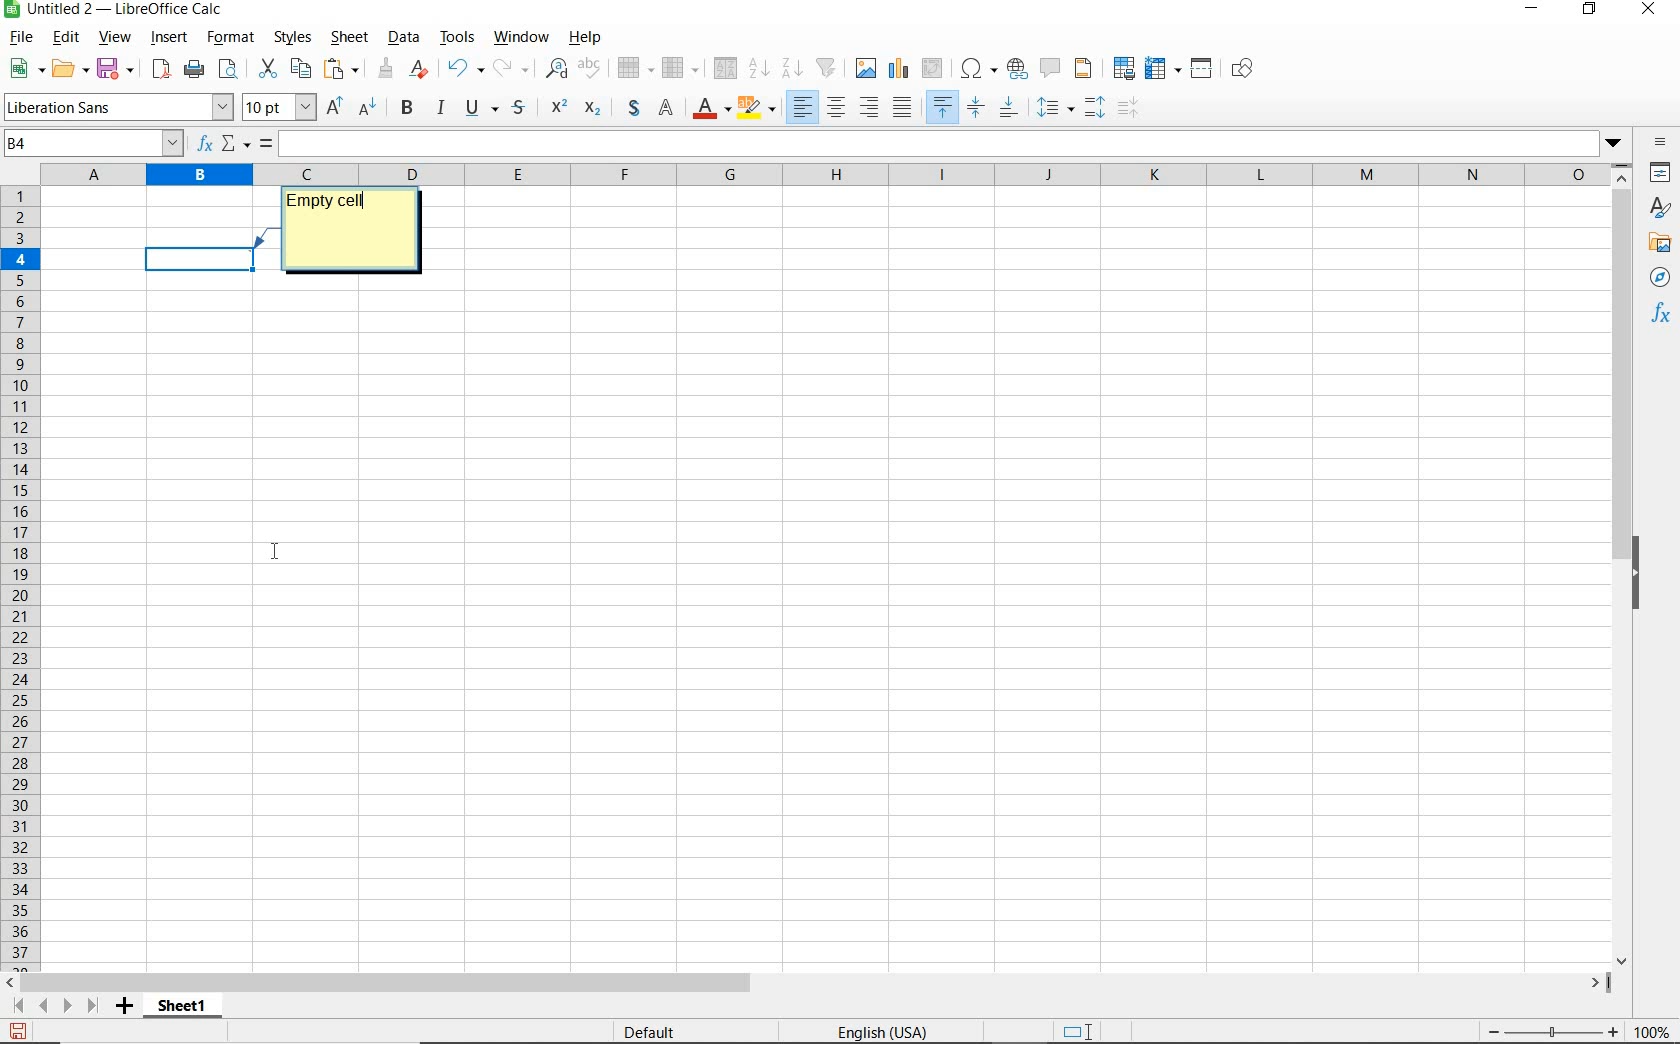 The width and height of the screenshot is (1680, 1044). What do you see at coordinates (204, 144) in the screenshot?
I see `function wizard` at bounding box center [204, 144].